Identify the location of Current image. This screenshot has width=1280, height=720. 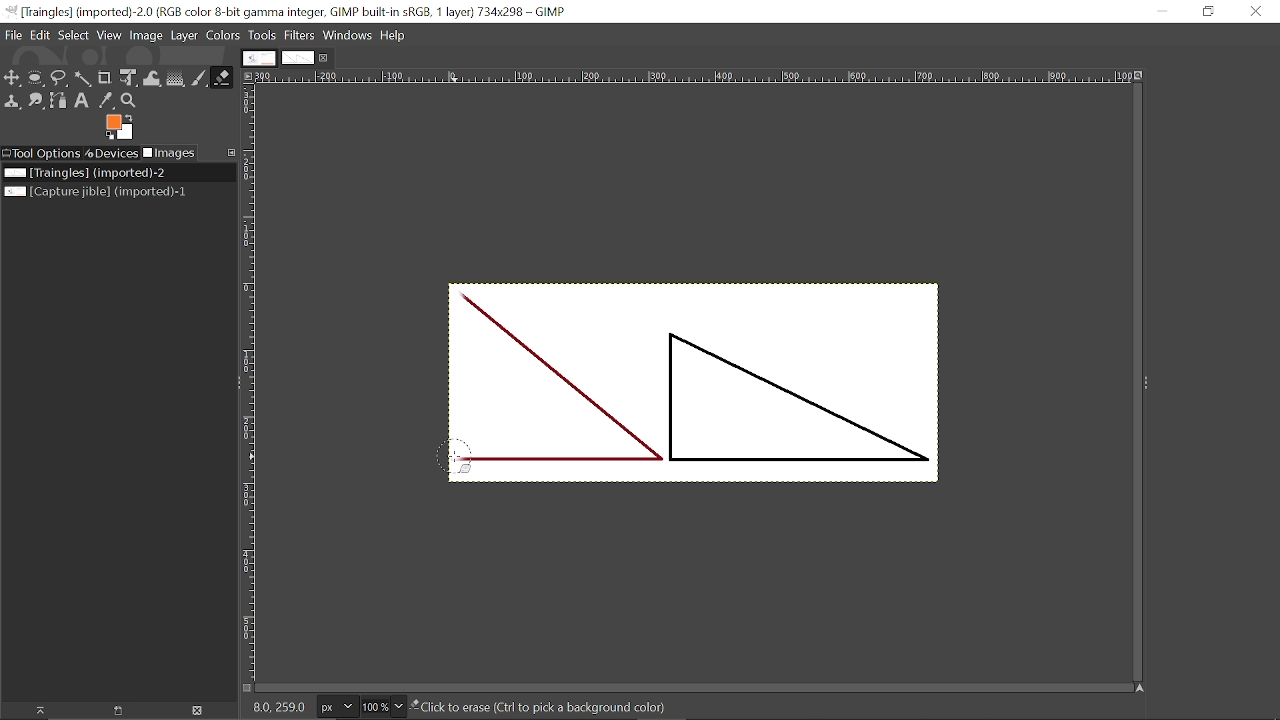
(716, 393).